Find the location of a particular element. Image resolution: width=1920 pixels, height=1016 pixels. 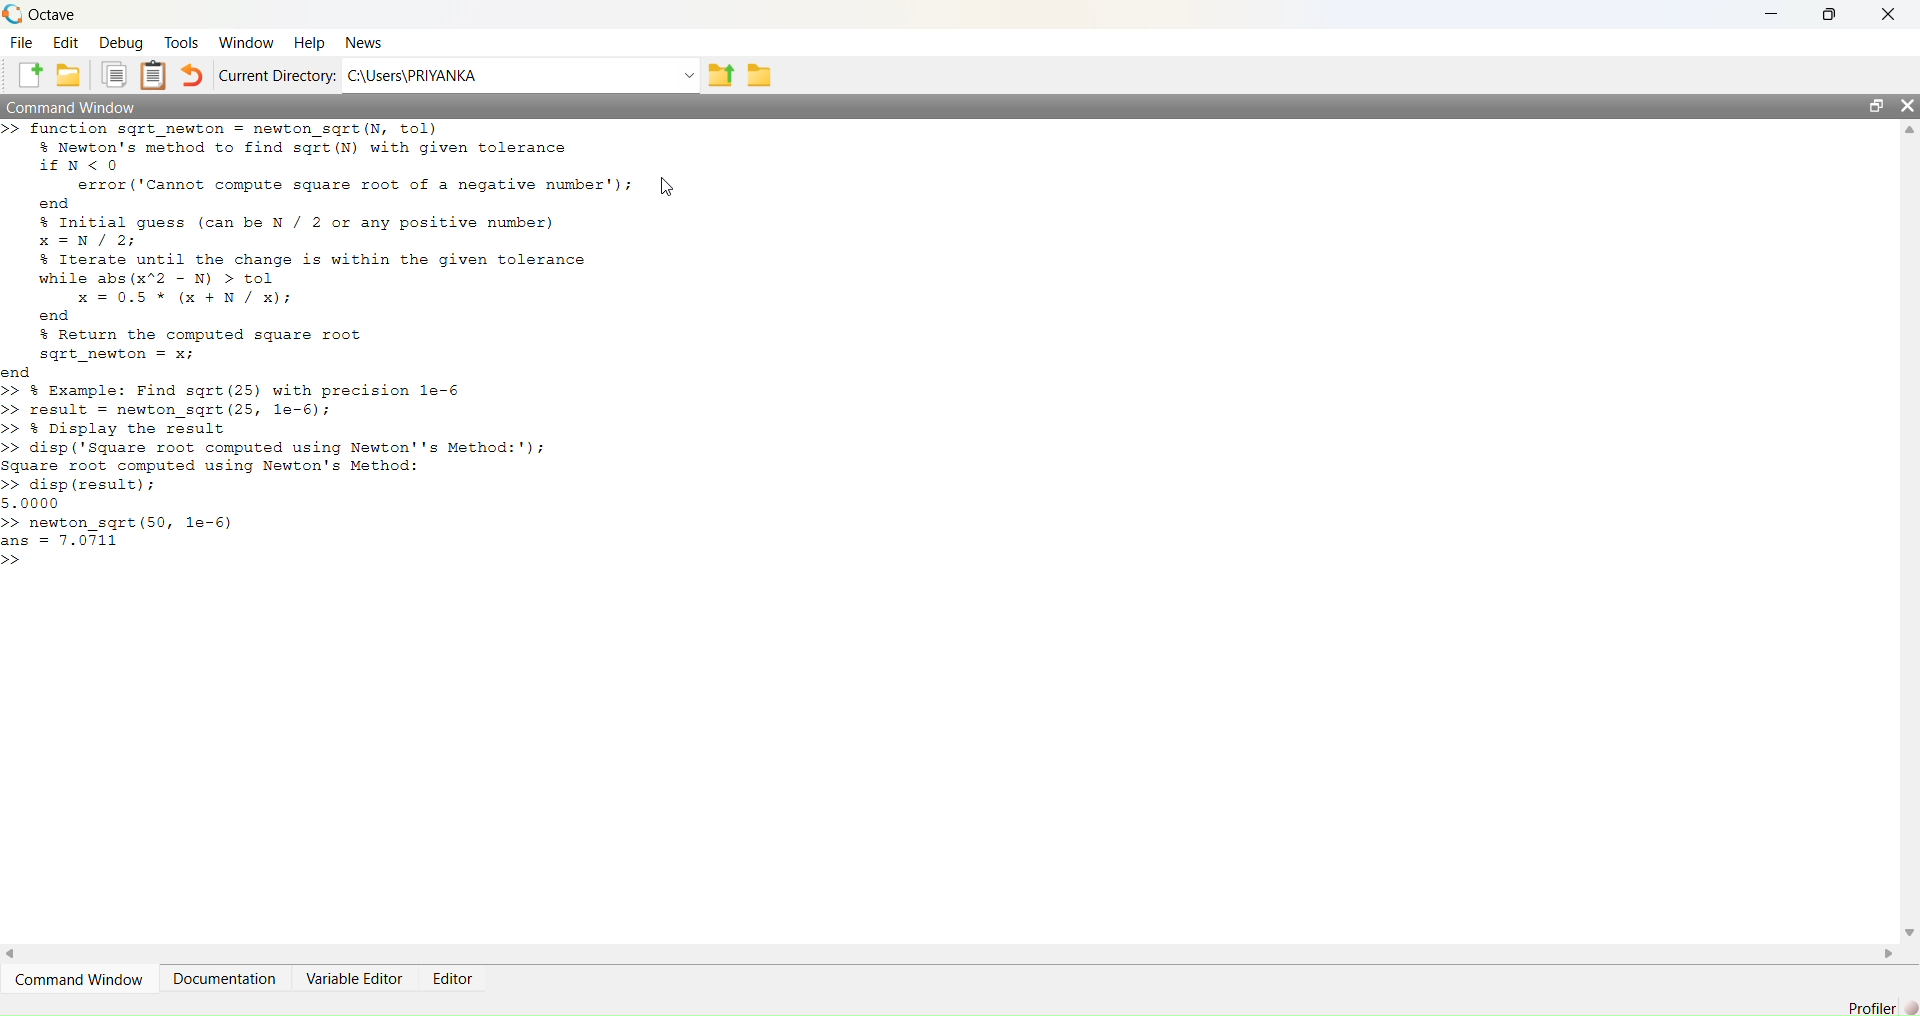

Open an existing file in editor is located at coordinates (73, 75).